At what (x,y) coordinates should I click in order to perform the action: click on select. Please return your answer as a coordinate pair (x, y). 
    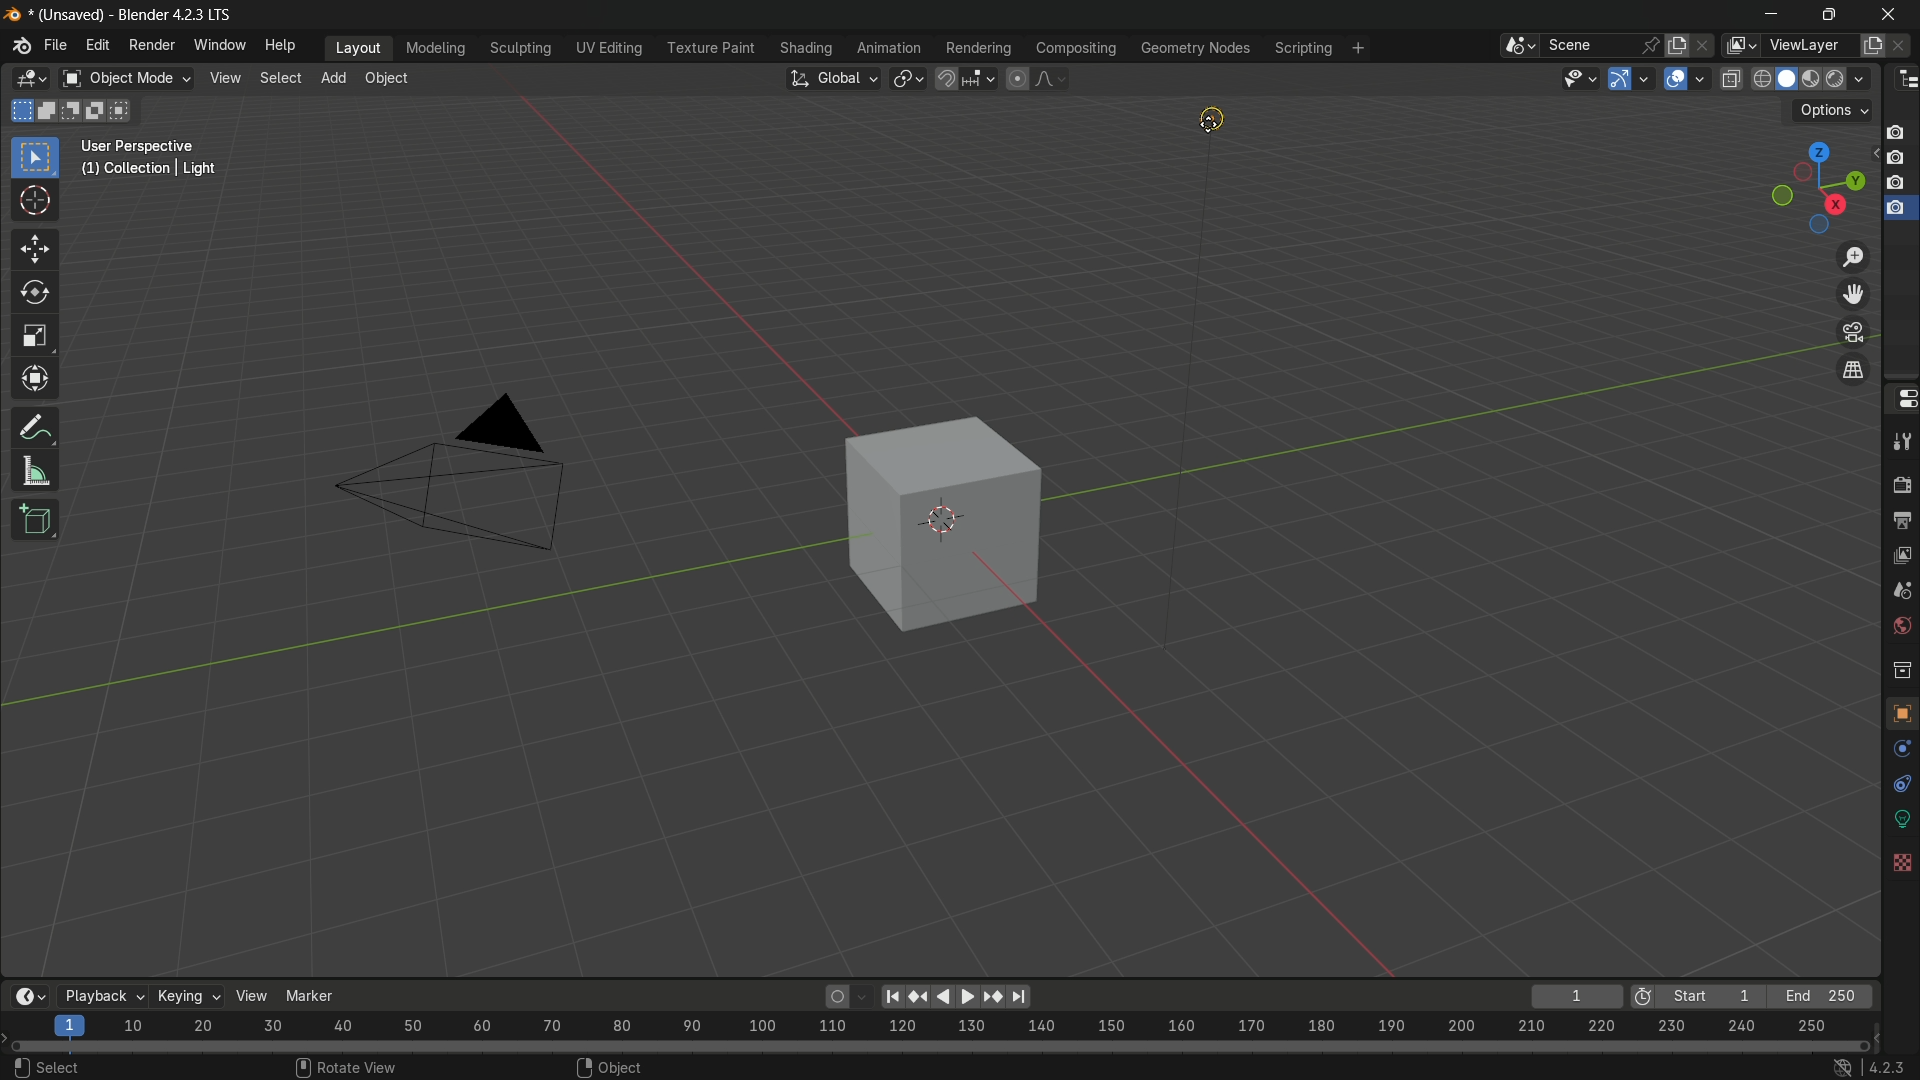
    Looking at the image, I should click on (46, 1066).